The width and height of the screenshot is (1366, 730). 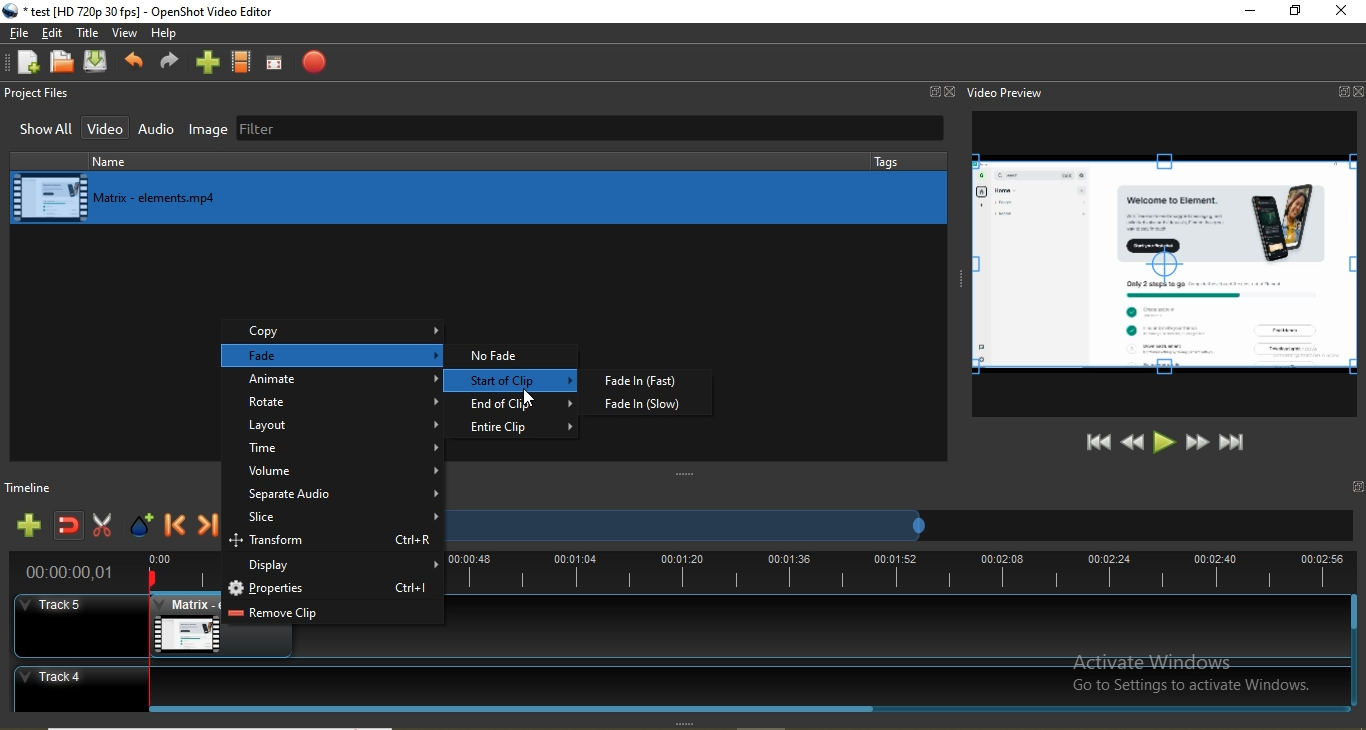 I want to click on adjust window, so click(x=682, y=474).